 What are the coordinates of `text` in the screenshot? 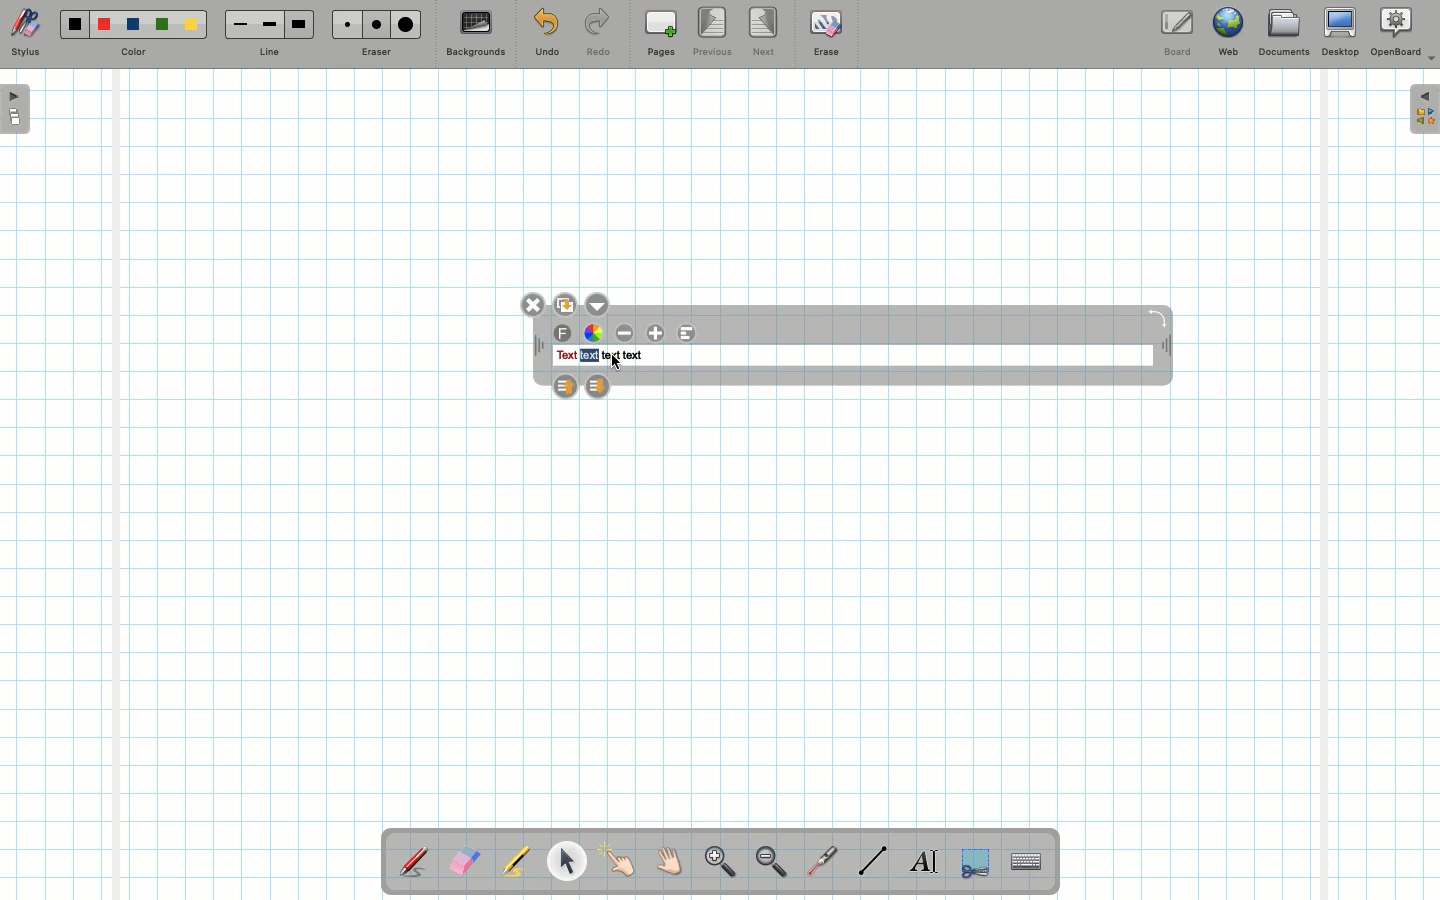 It's located at (588, 356).